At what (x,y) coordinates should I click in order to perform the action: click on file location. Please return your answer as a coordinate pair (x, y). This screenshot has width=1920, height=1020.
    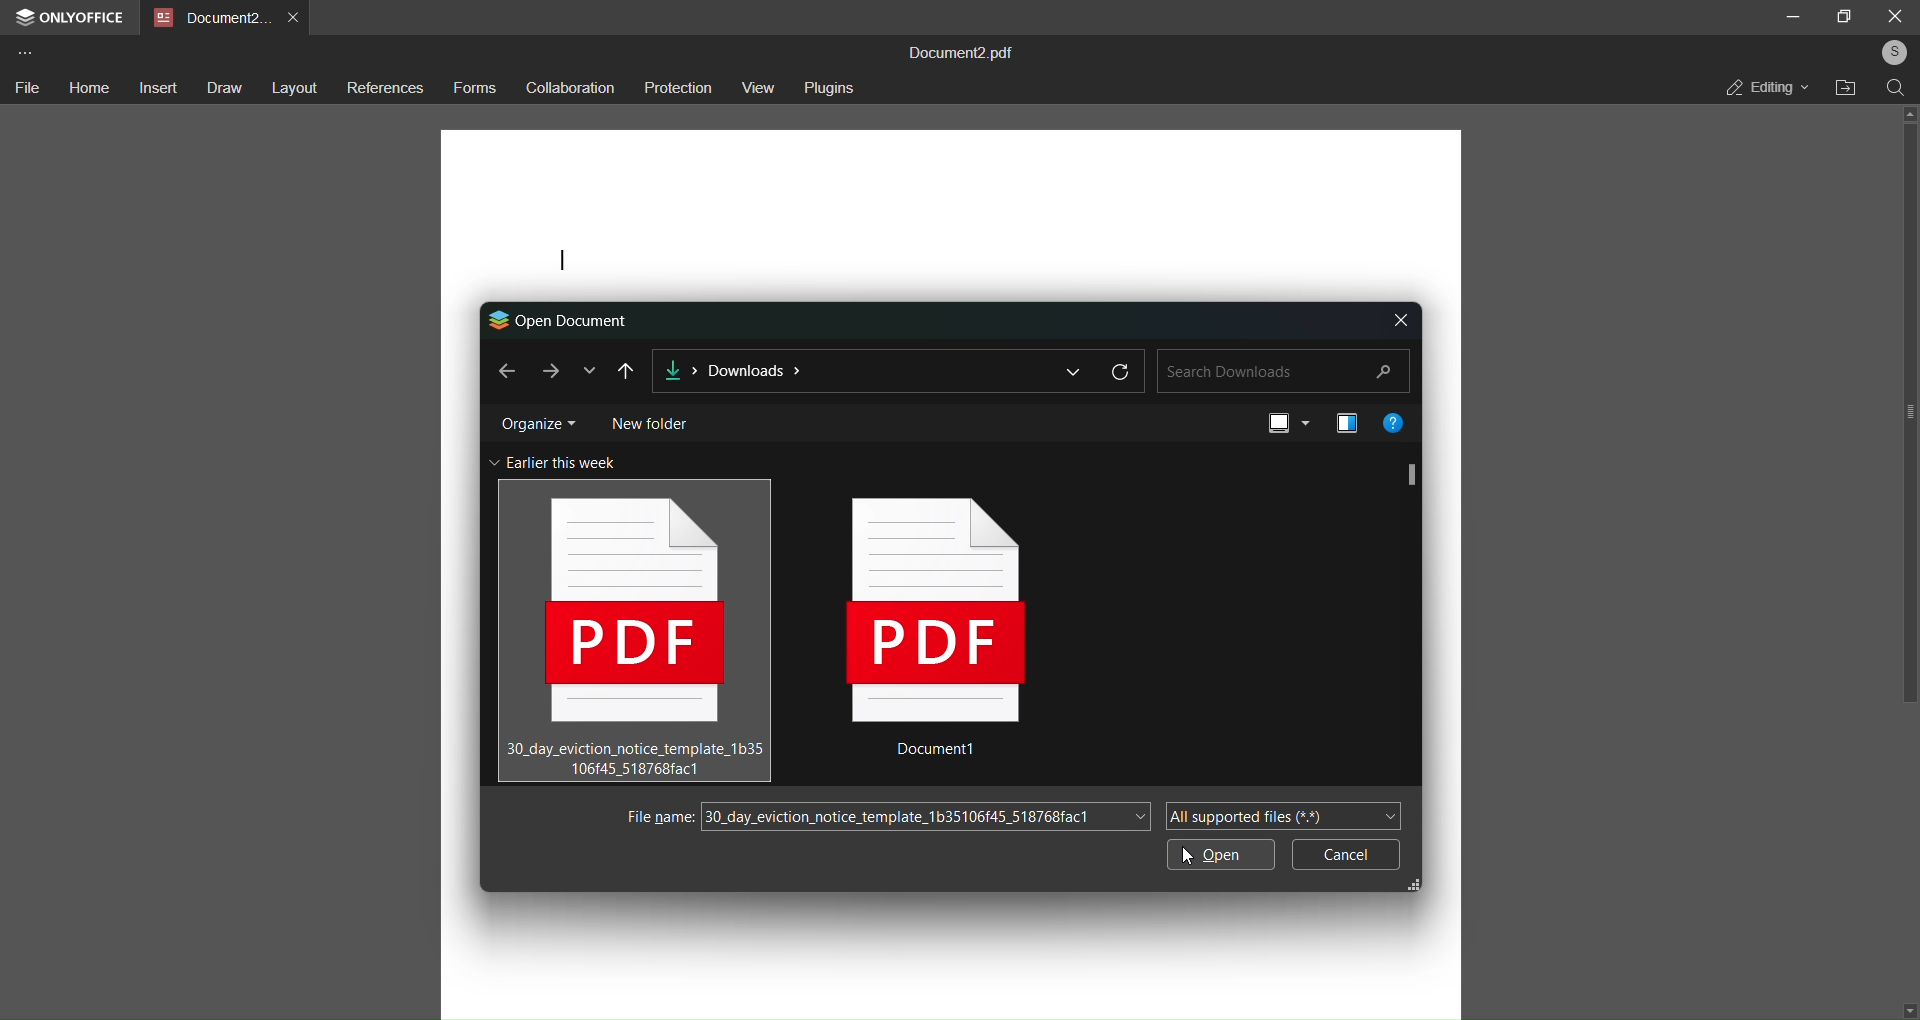
    Looking at the image, I should click on (1847, 89).